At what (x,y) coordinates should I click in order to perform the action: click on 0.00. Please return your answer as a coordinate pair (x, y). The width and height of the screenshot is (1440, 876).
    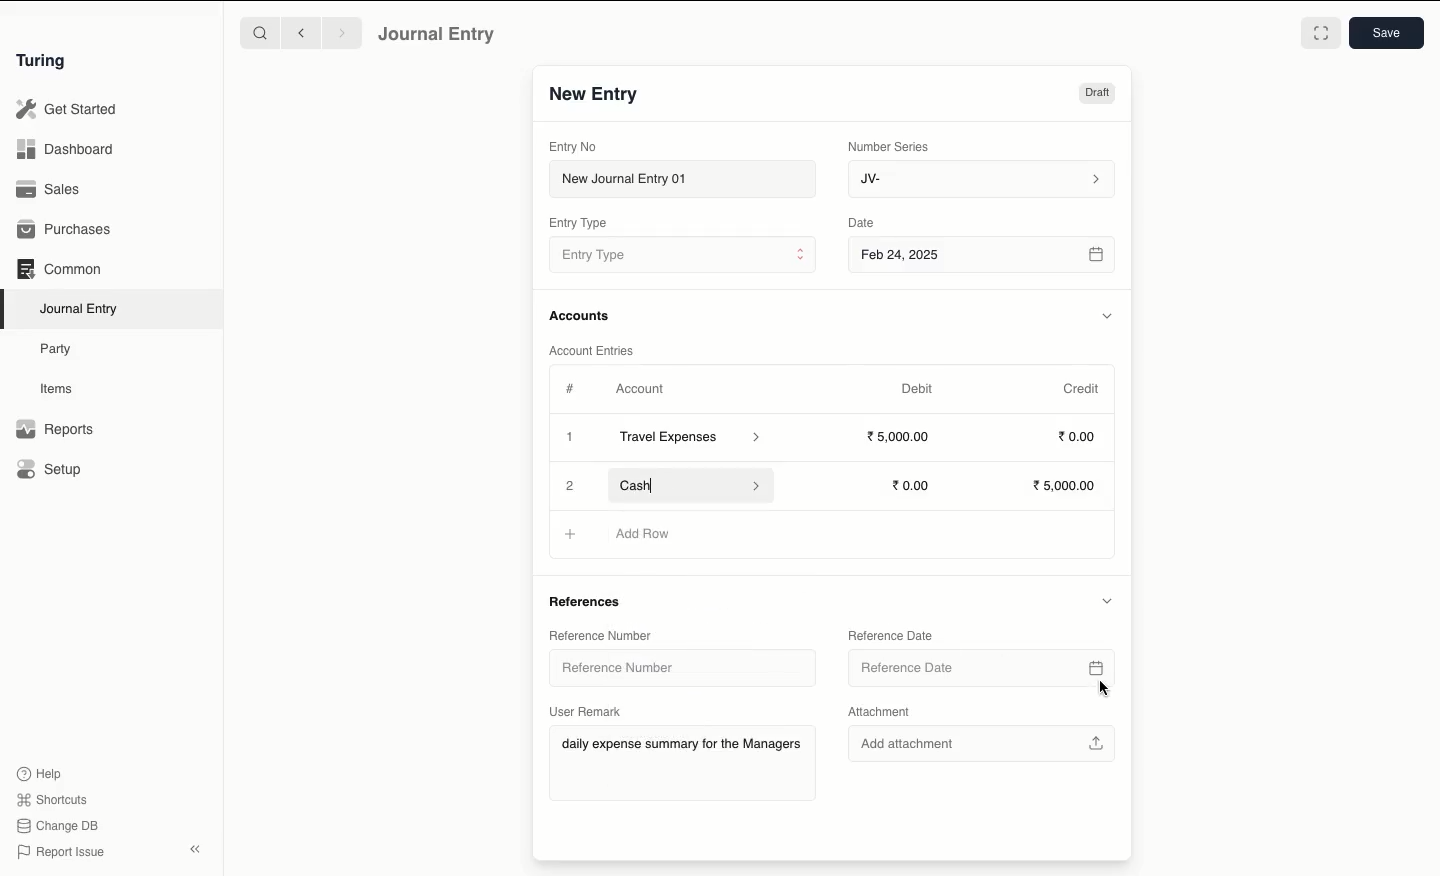
    Looking at the image, I should click on (912, 486).